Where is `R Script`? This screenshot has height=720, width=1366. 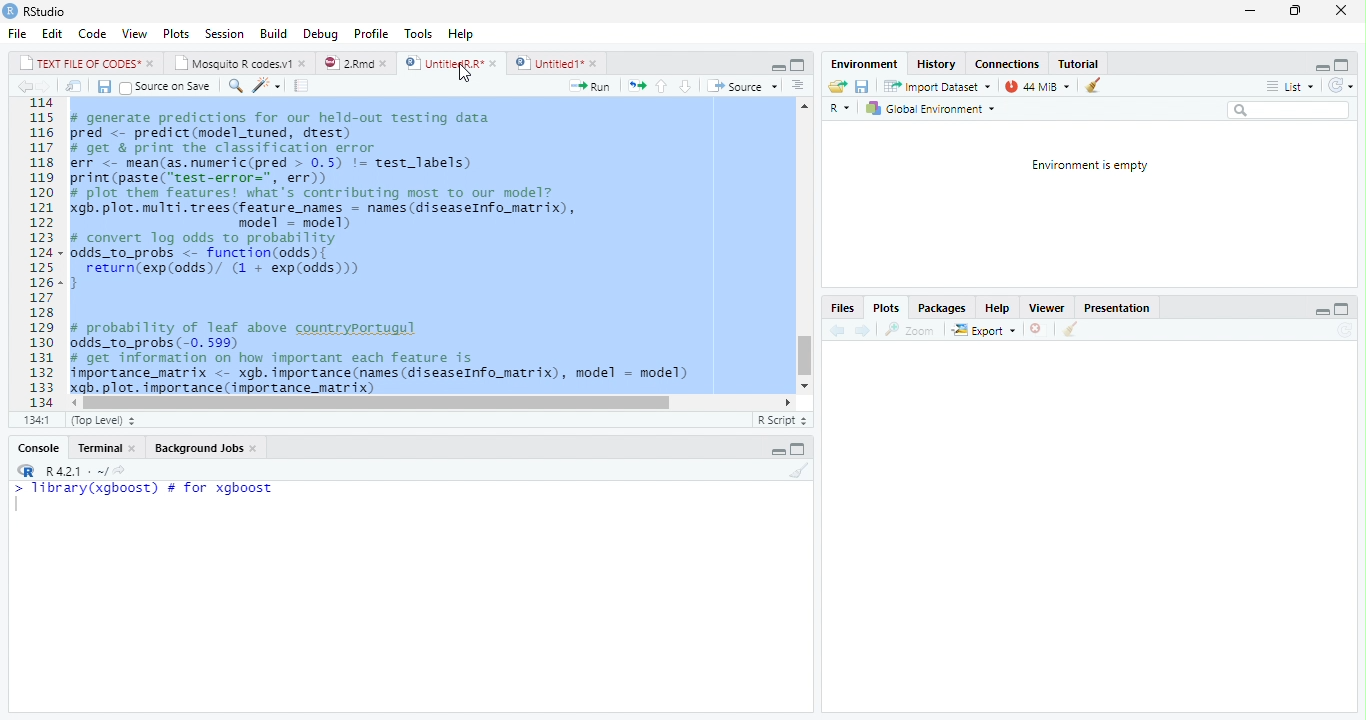
R Script is located at coordinates (783, 418).